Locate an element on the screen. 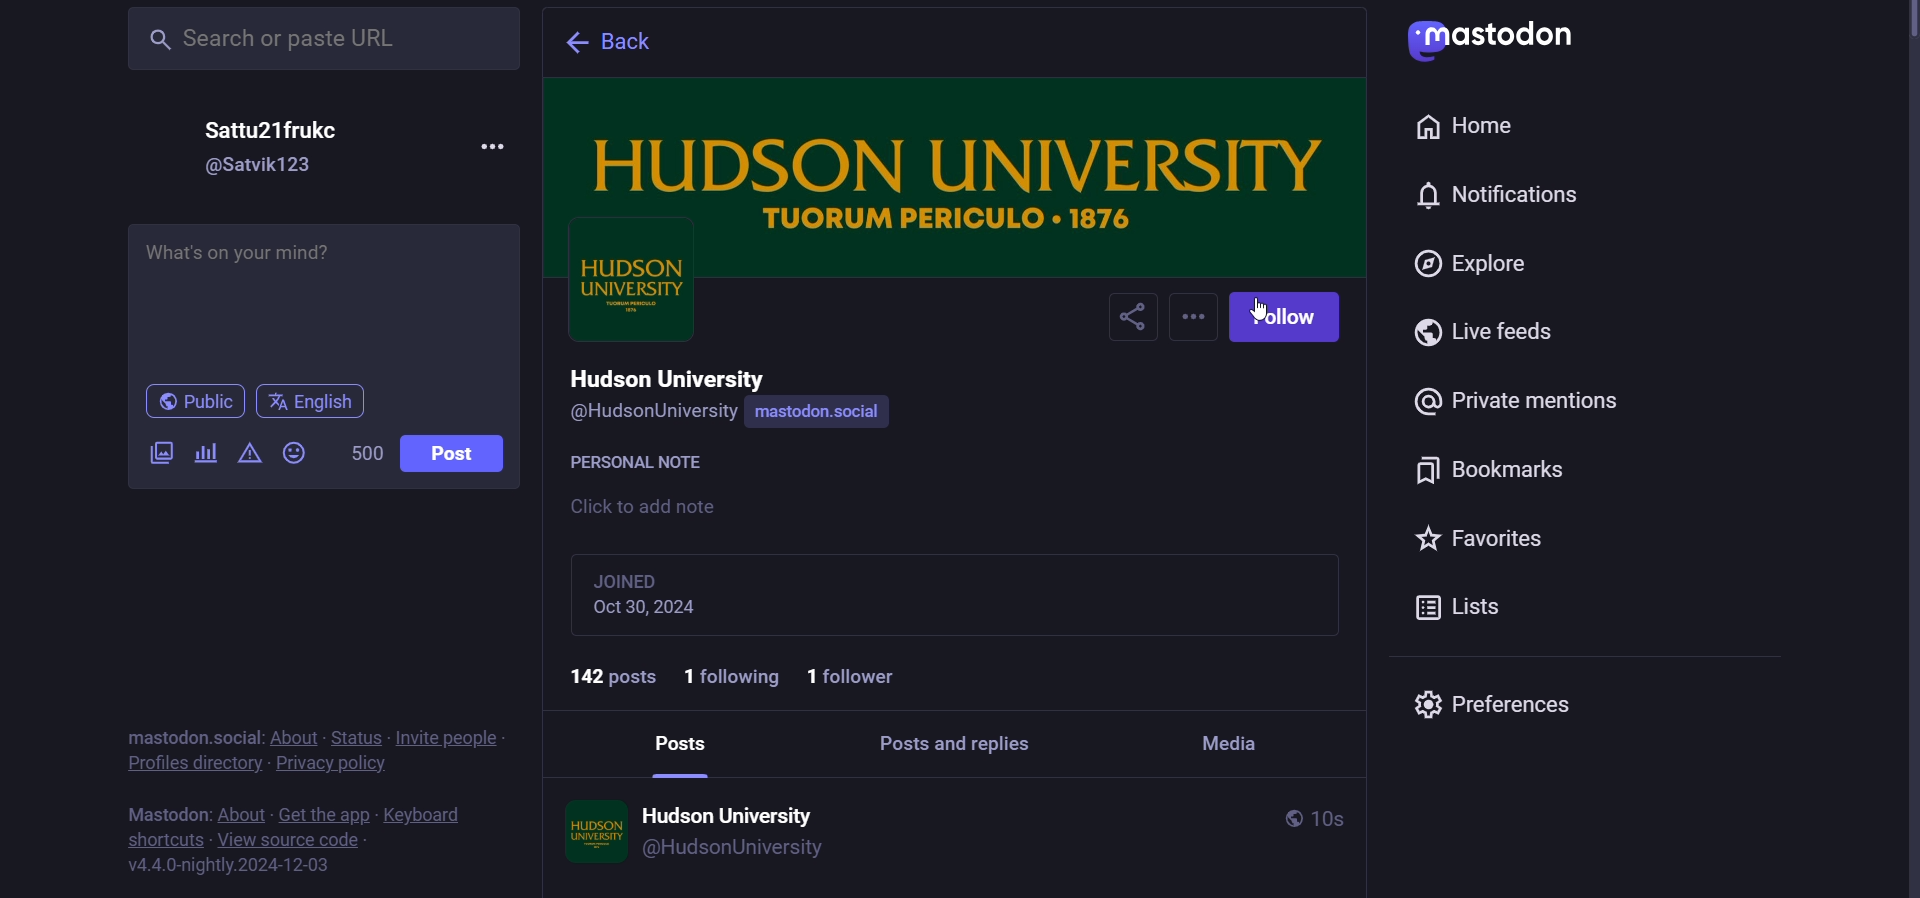 Image resolution: width=1920 pixels, height=898 pixels. public is located at coordinates (1289, 818).